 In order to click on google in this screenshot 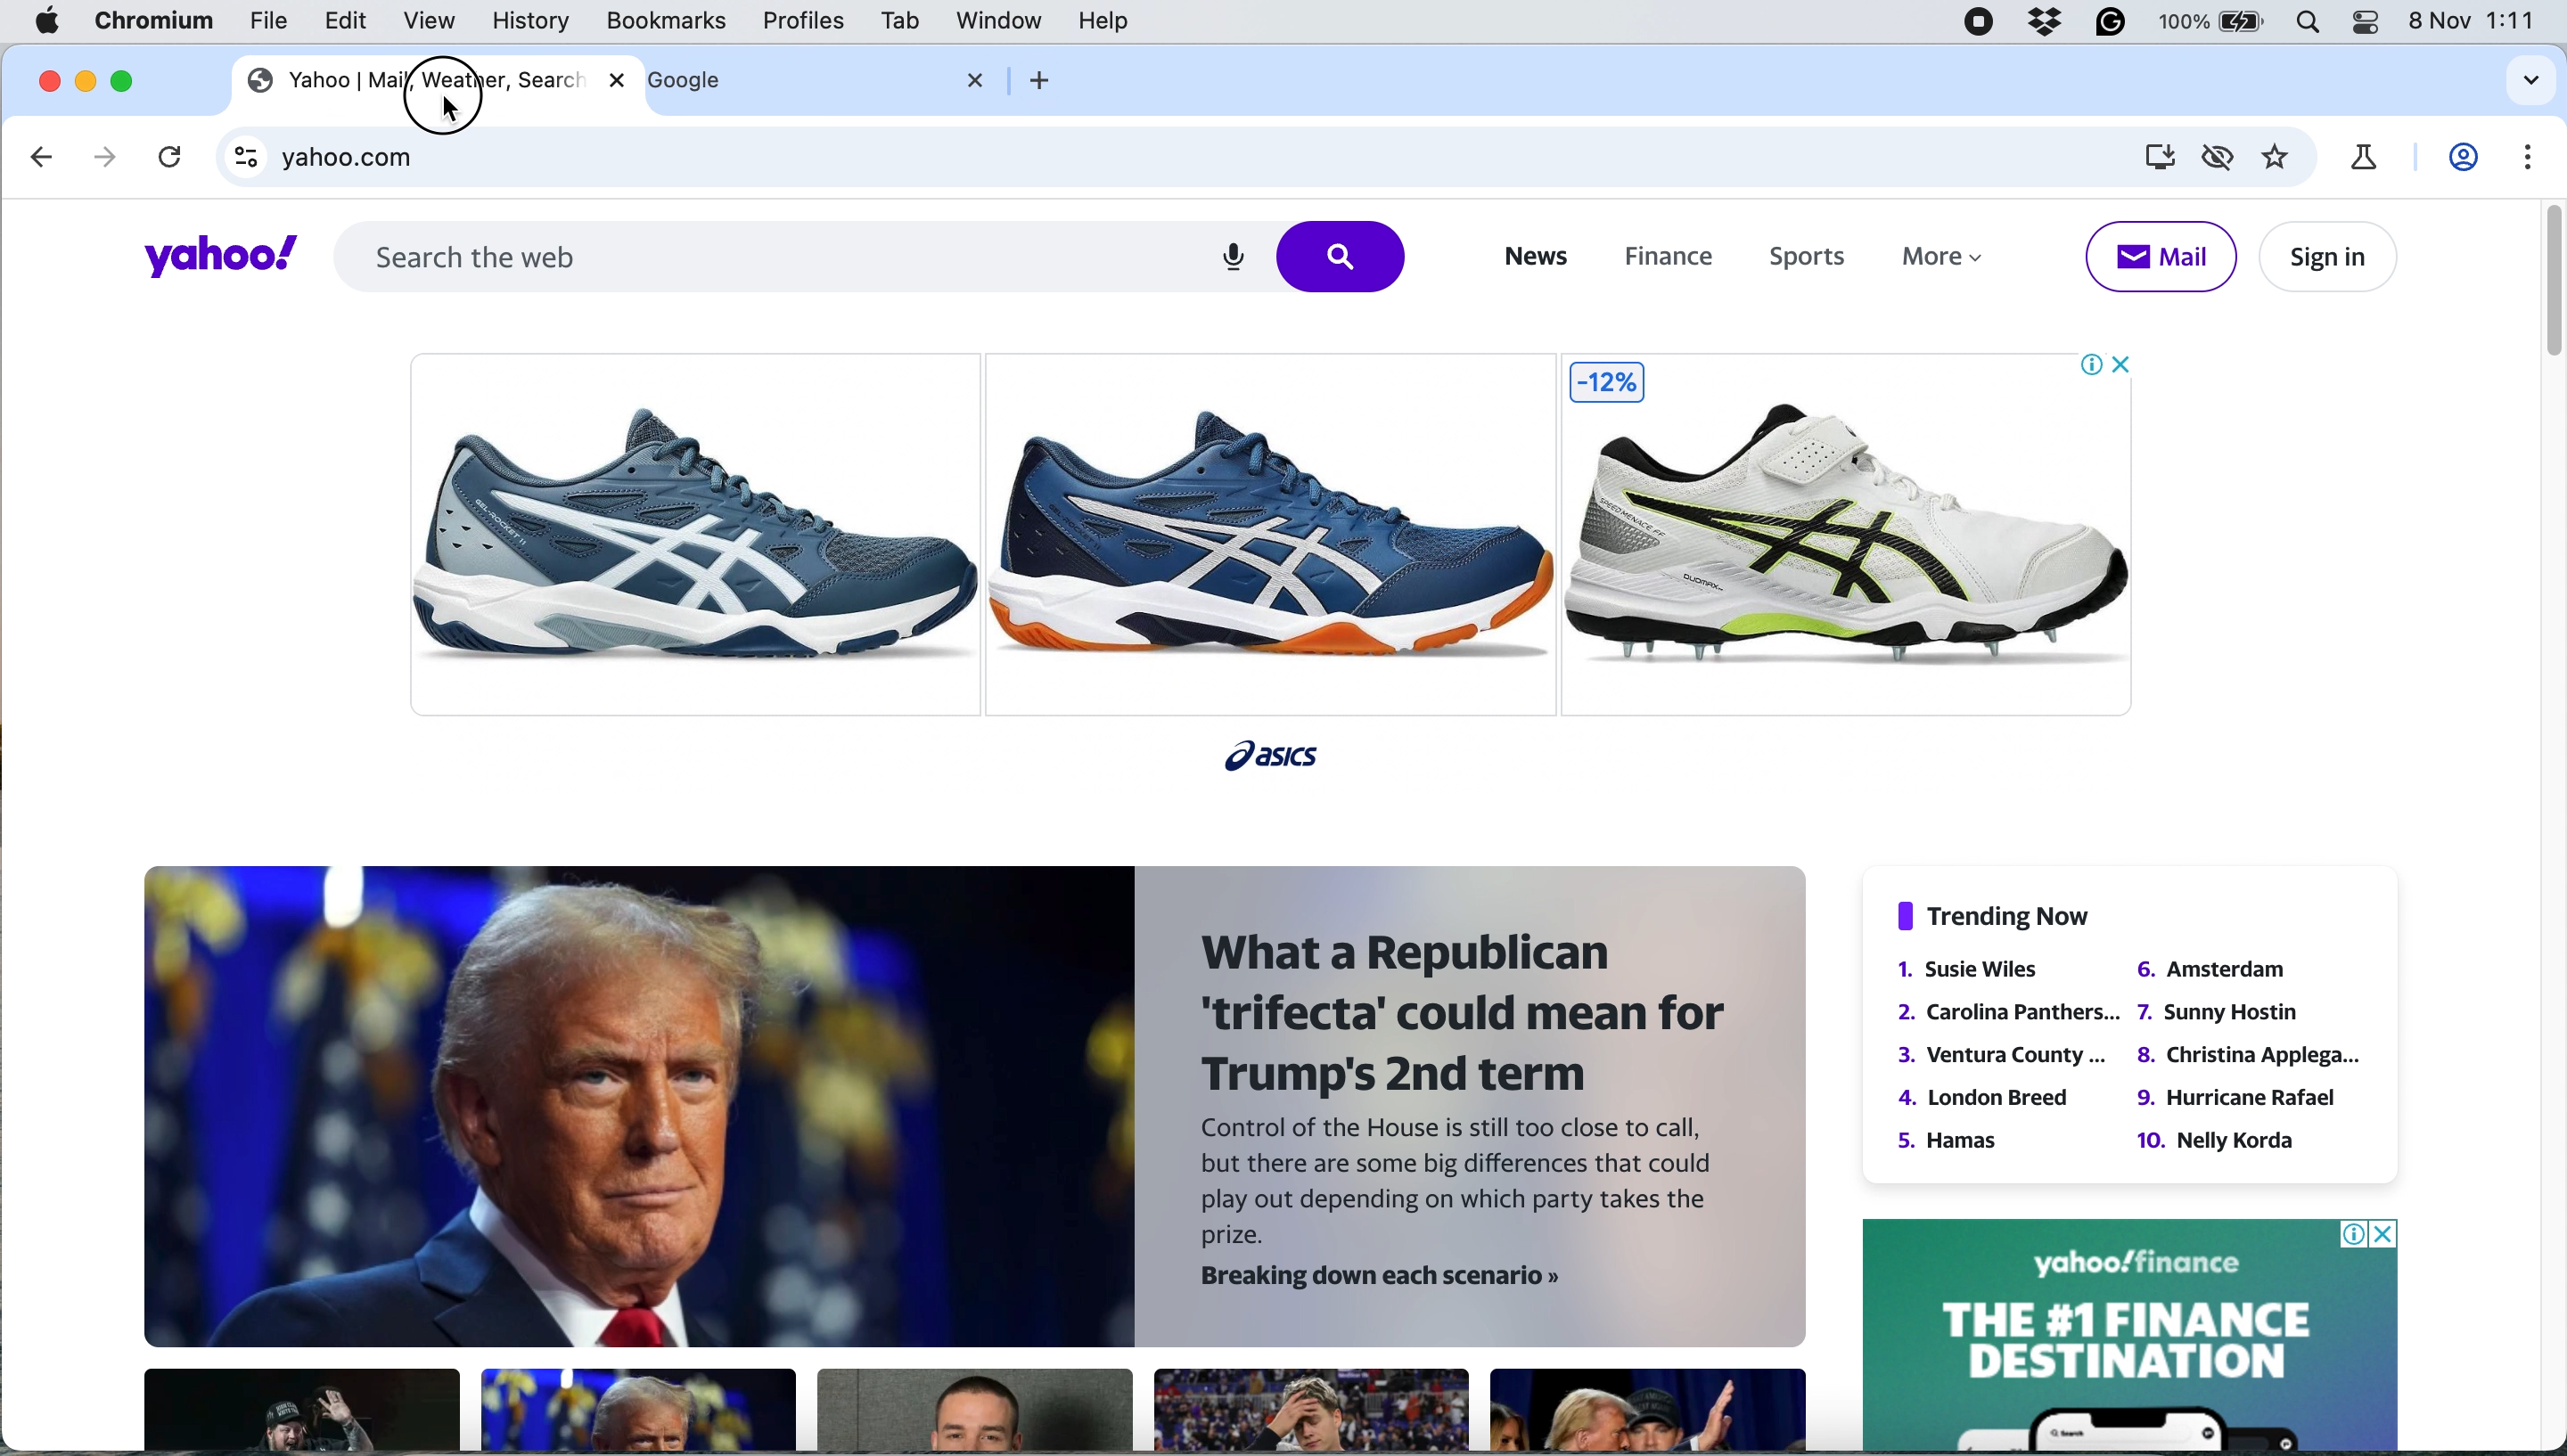, I will do `click(715, 81)`.